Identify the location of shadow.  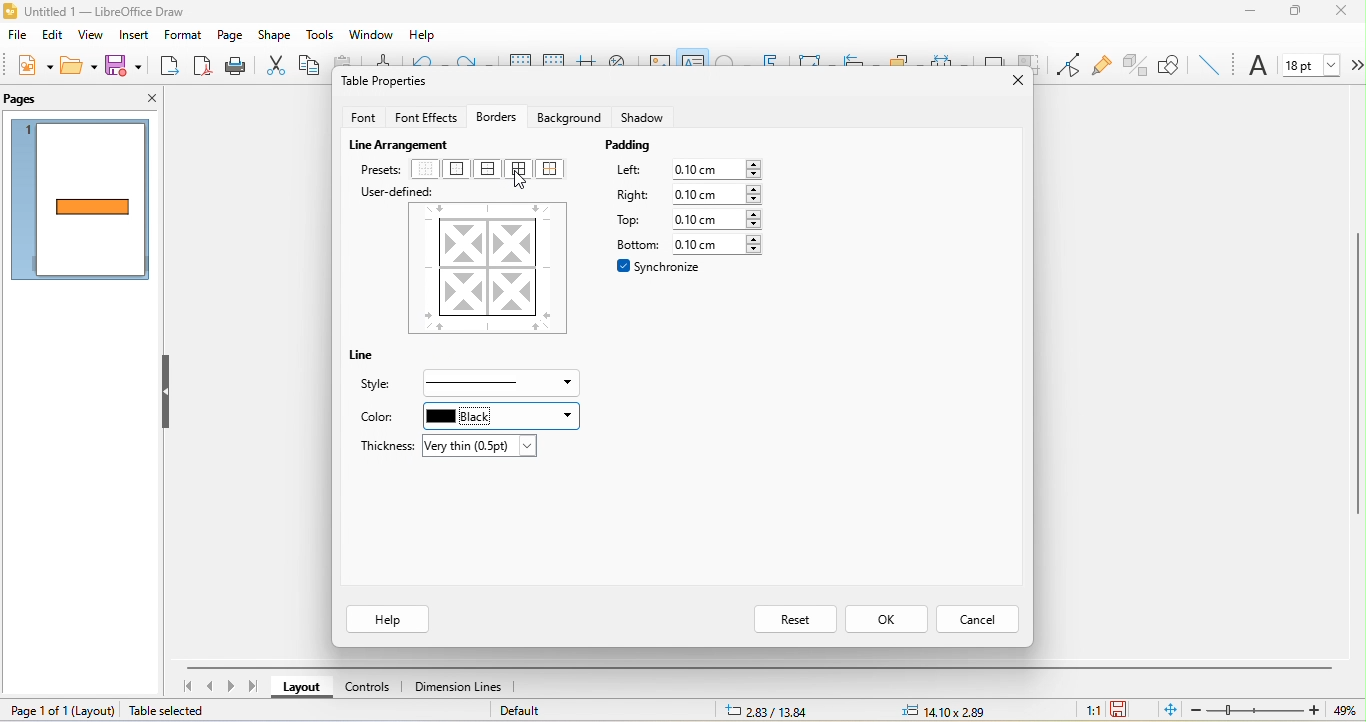
(643, 114).